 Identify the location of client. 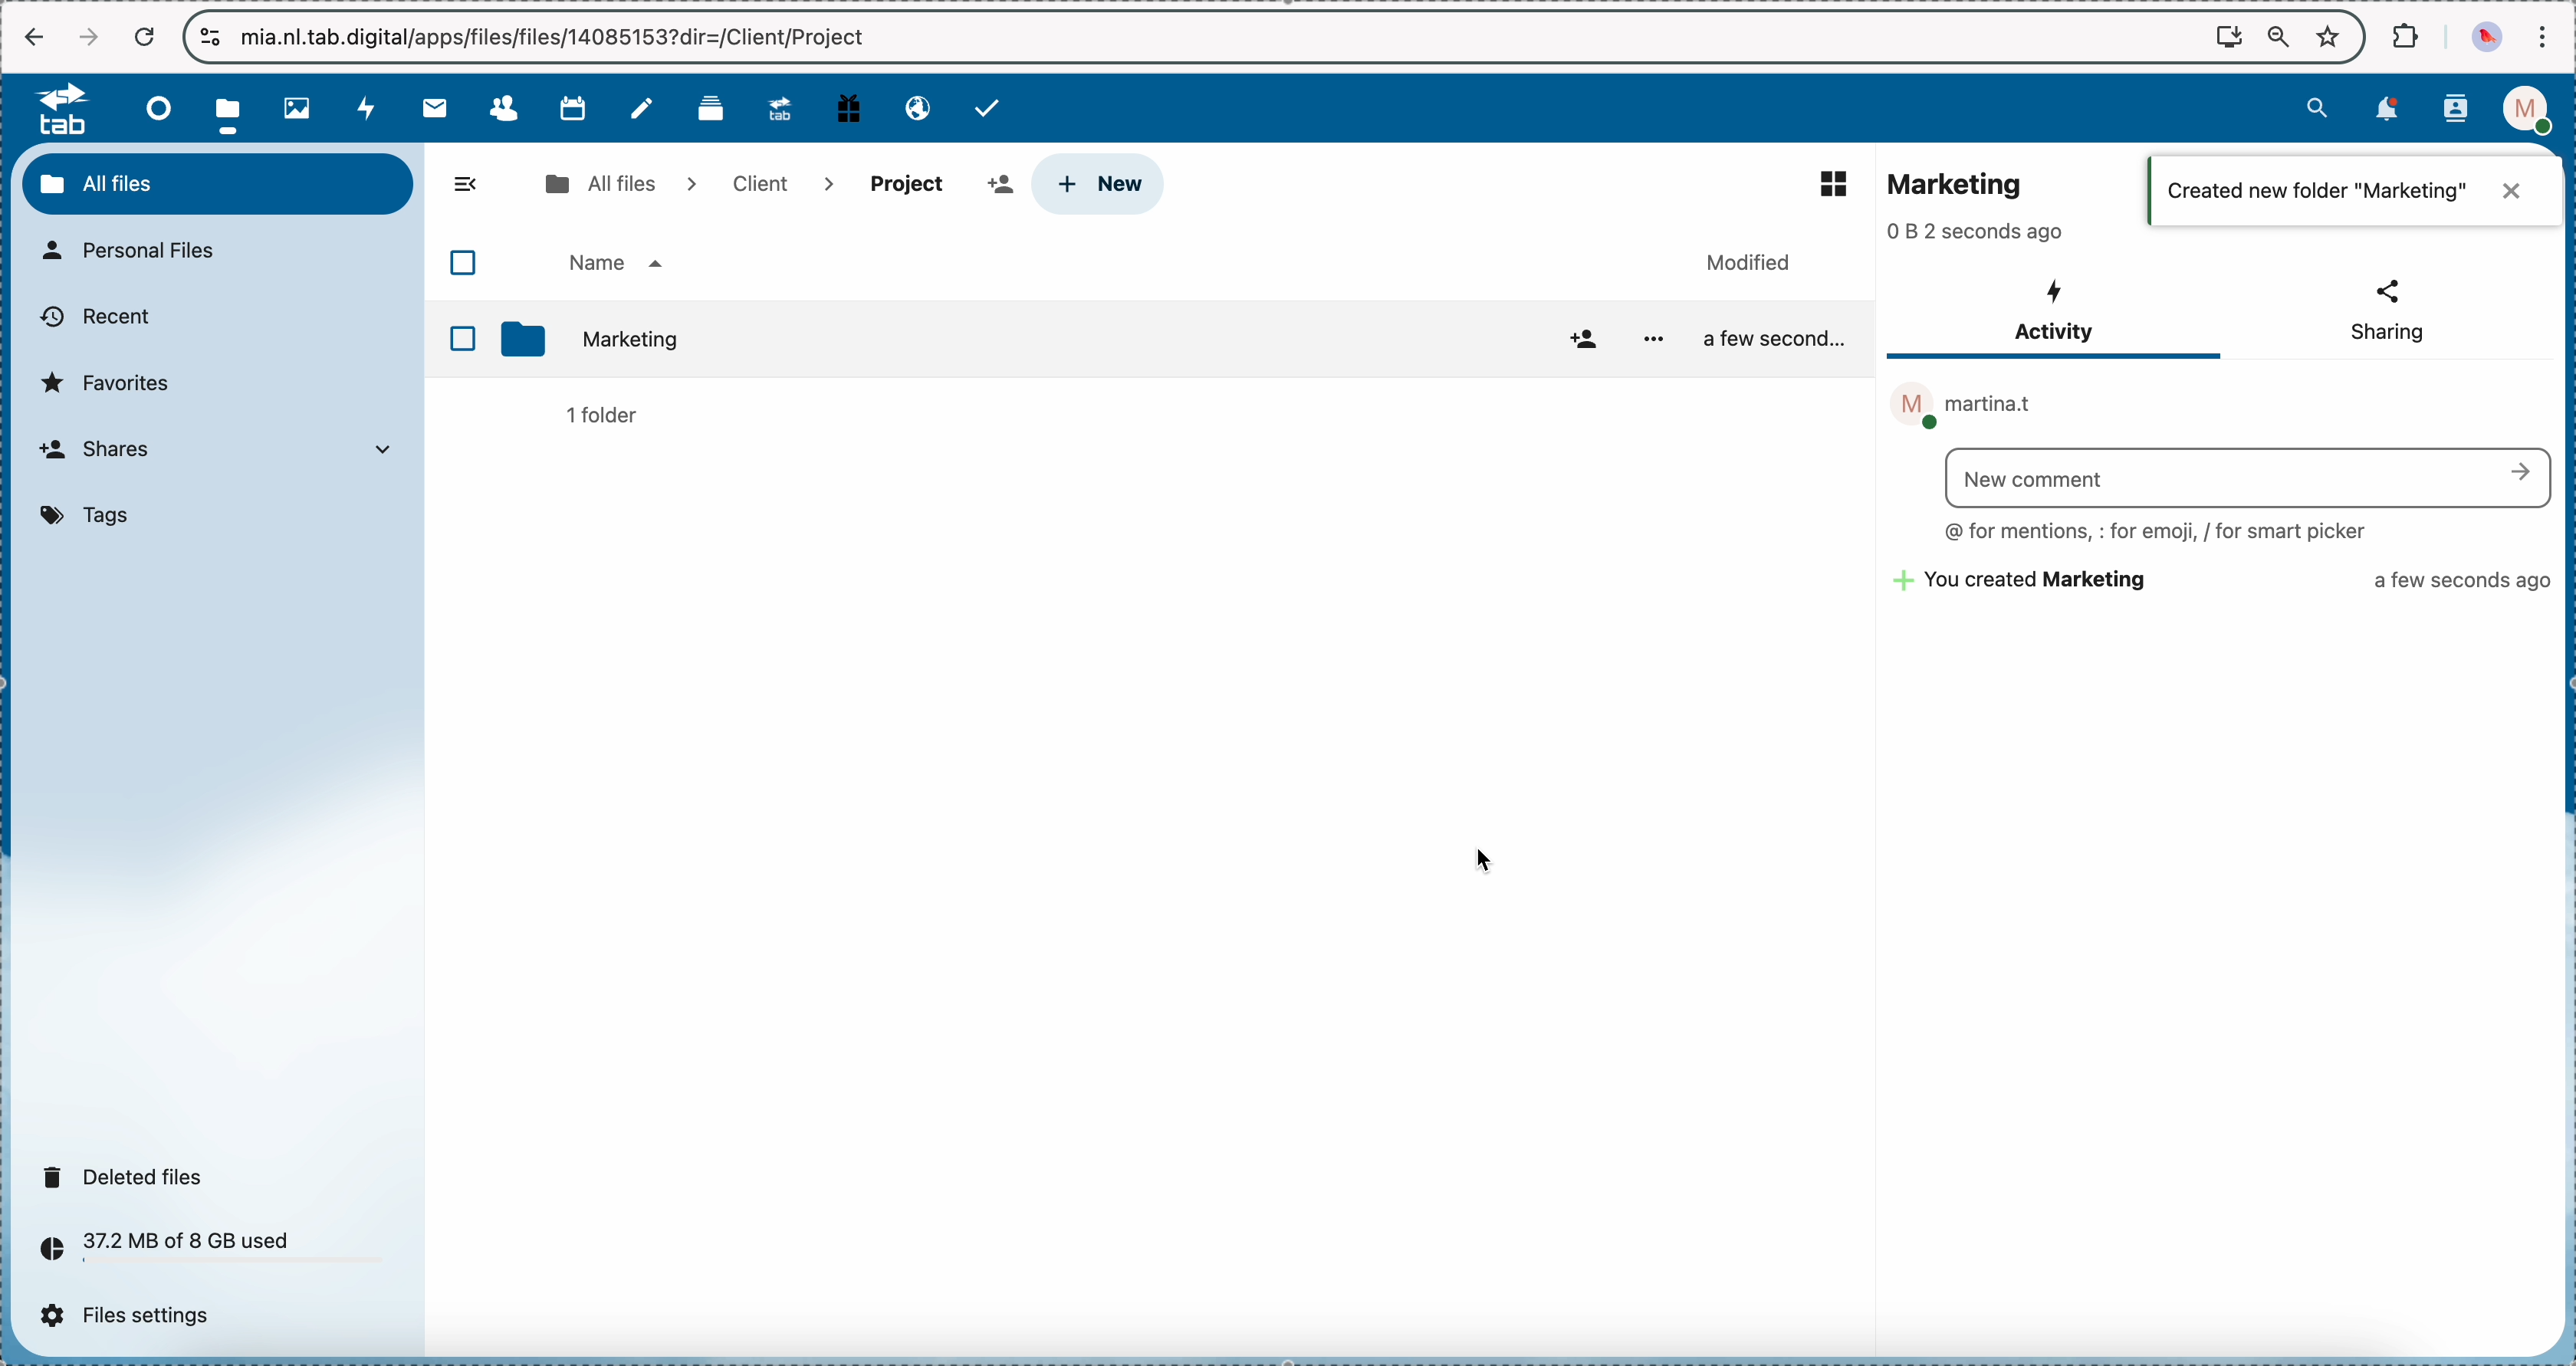
(779, 182).